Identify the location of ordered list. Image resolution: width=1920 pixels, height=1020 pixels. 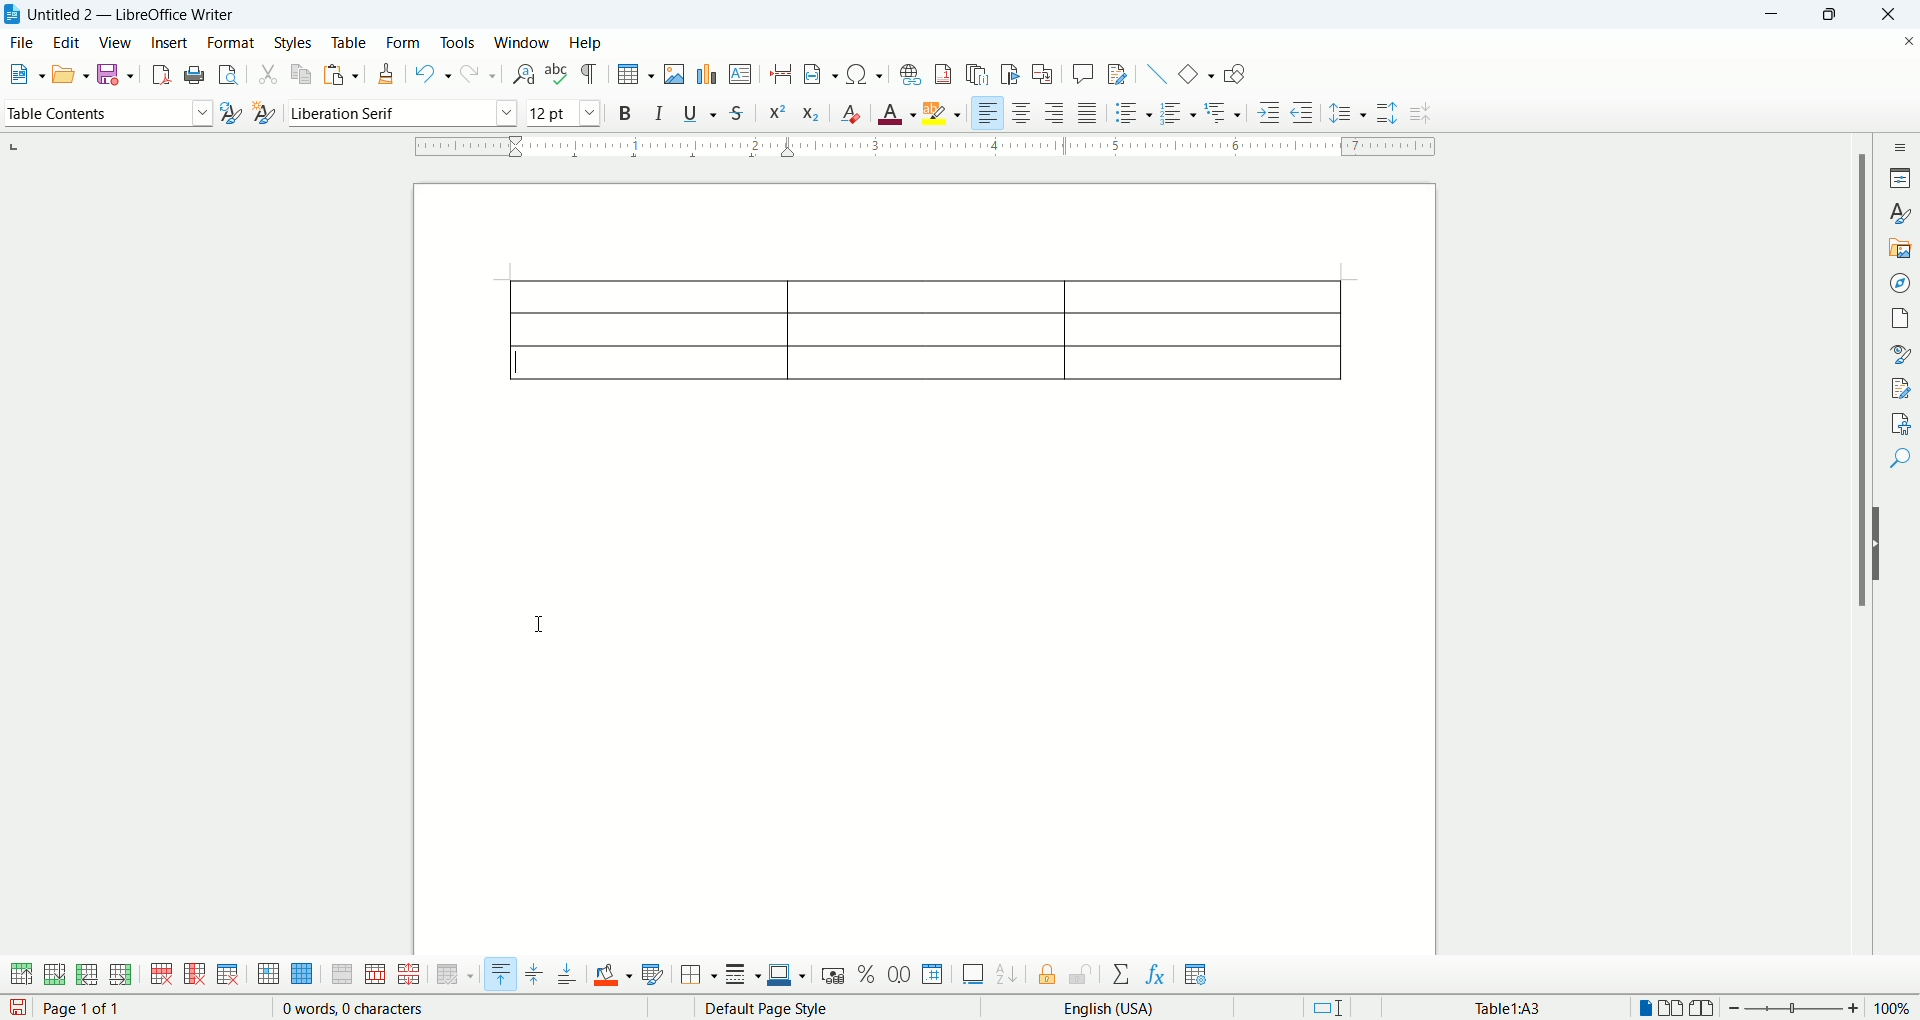
(1181, 111).